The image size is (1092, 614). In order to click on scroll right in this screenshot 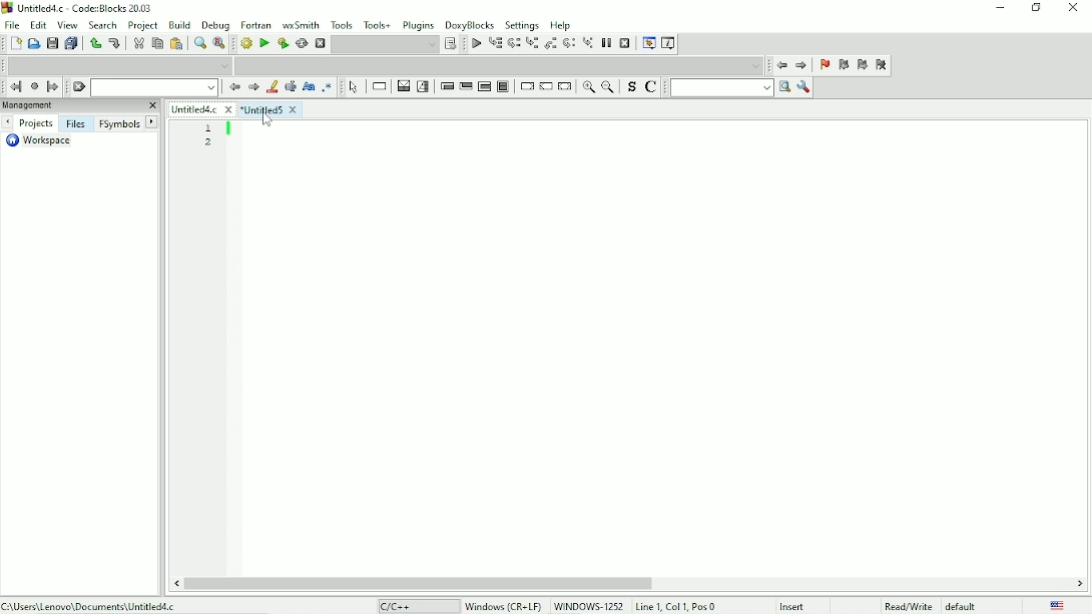, I will do `click(1079, 584)`.